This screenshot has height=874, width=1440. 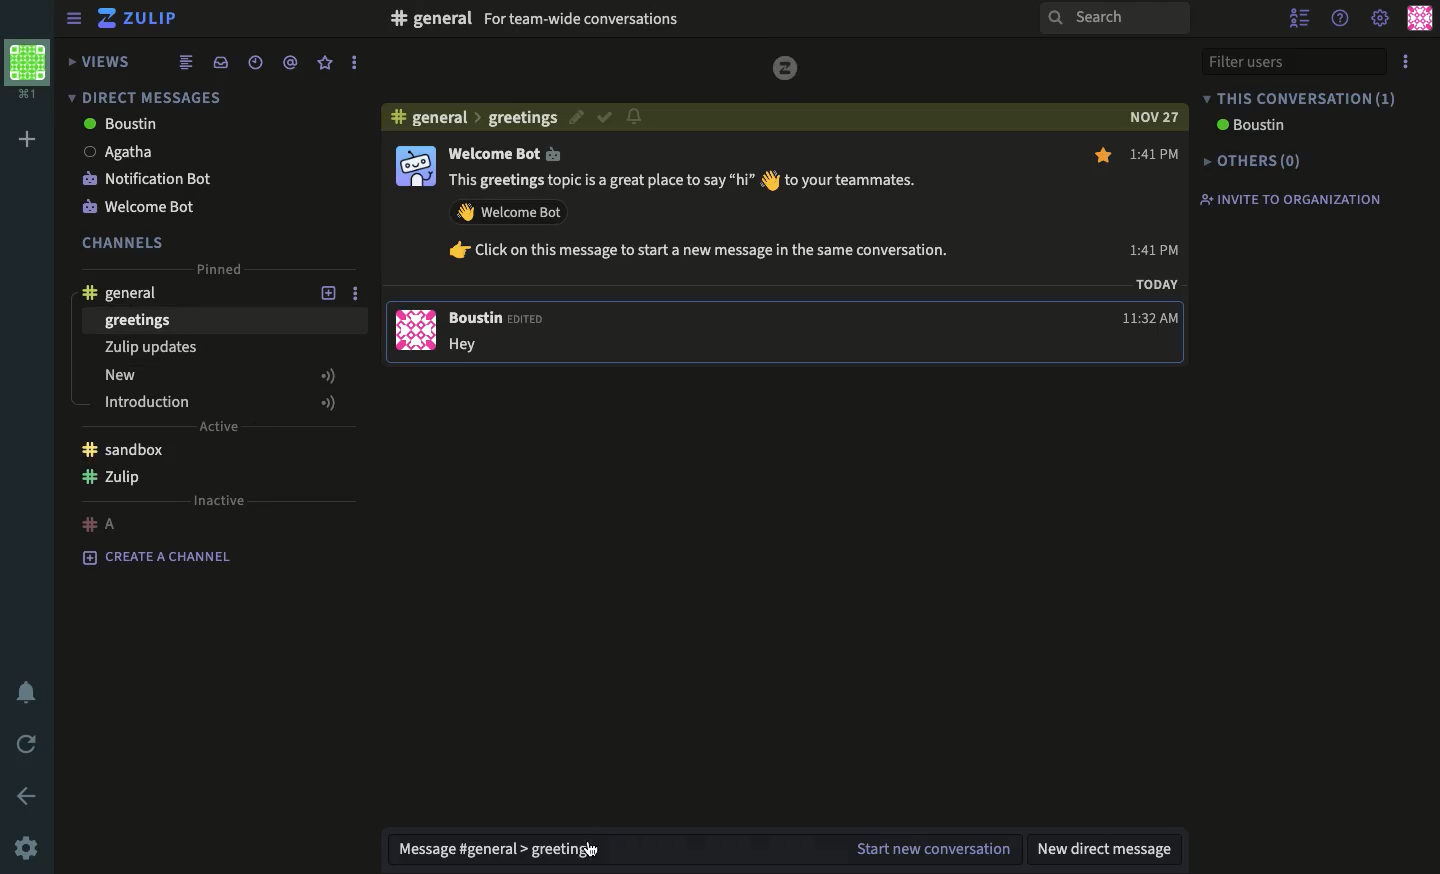 I want to click on Zulip updates, so click(x=149, y=347).